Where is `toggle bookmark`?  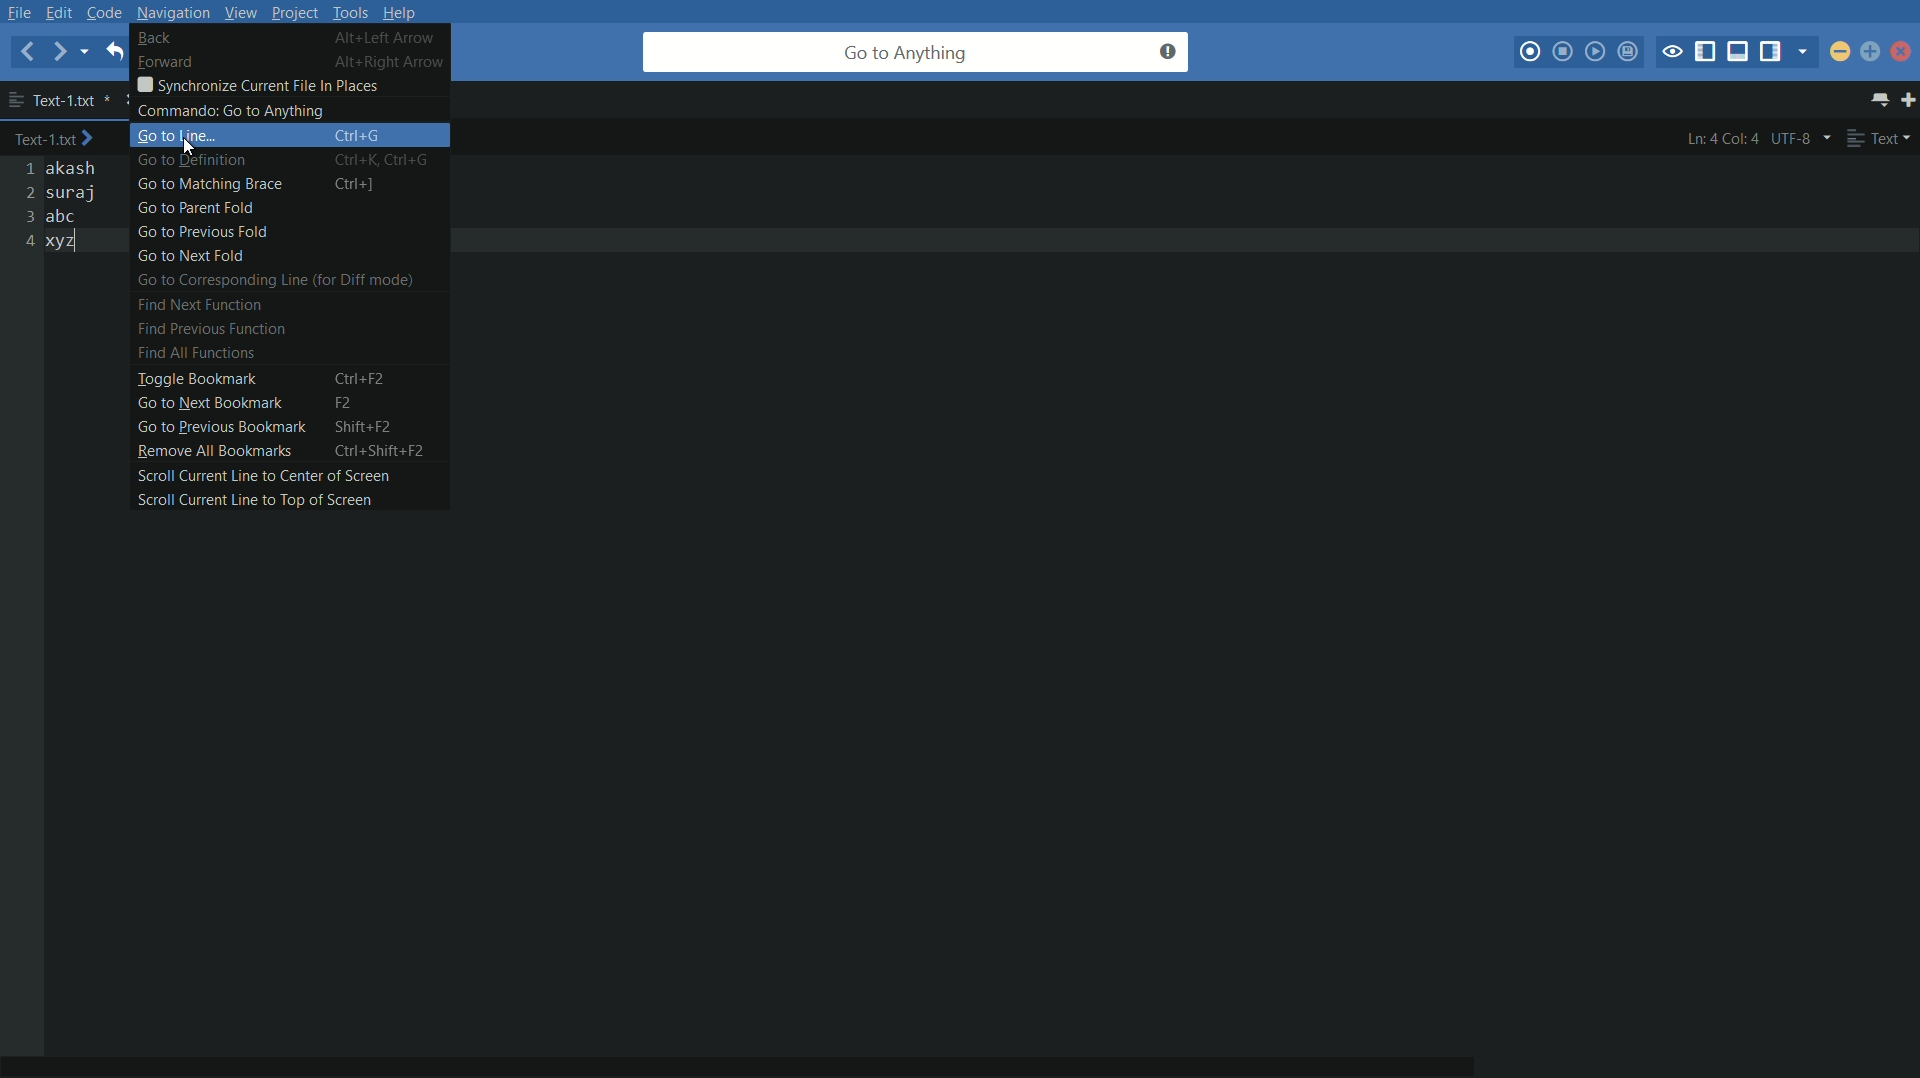 toggle bookmark is located at coordinates (193, 381).